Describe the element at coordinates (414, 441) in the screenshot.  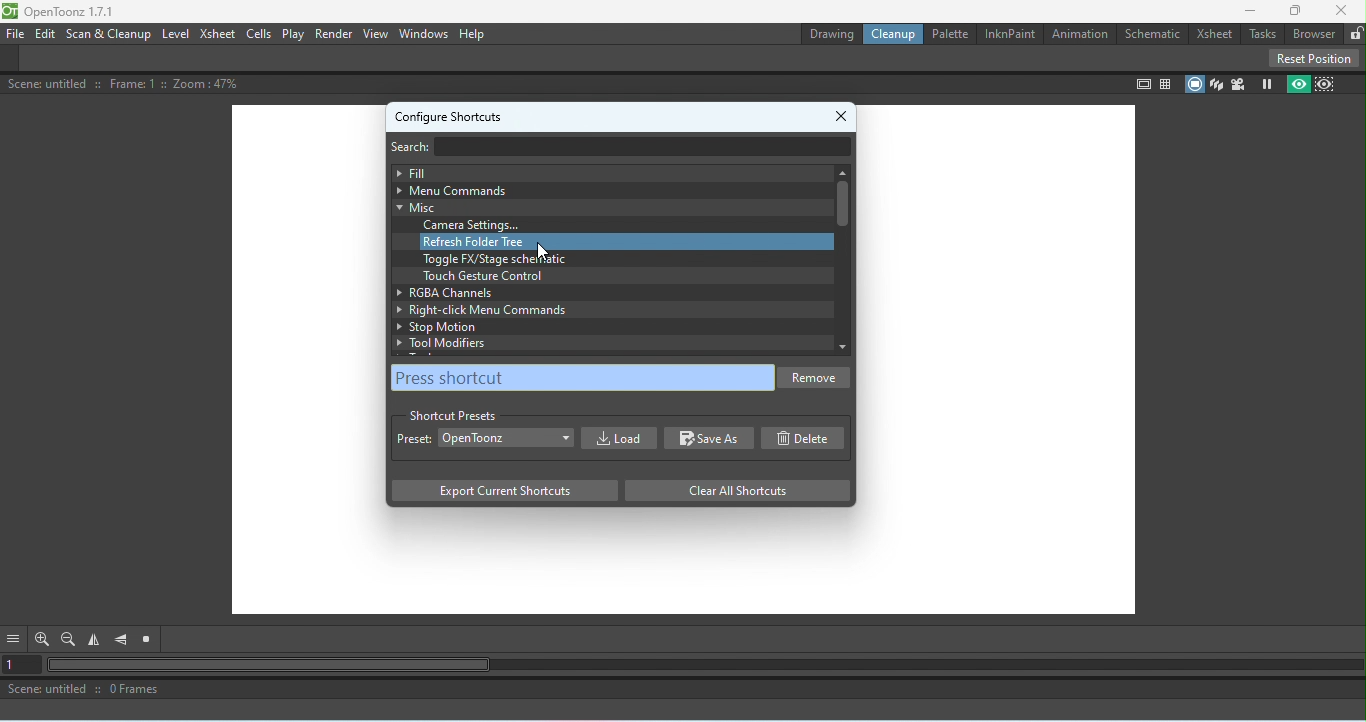
I see `Preset` at that location.